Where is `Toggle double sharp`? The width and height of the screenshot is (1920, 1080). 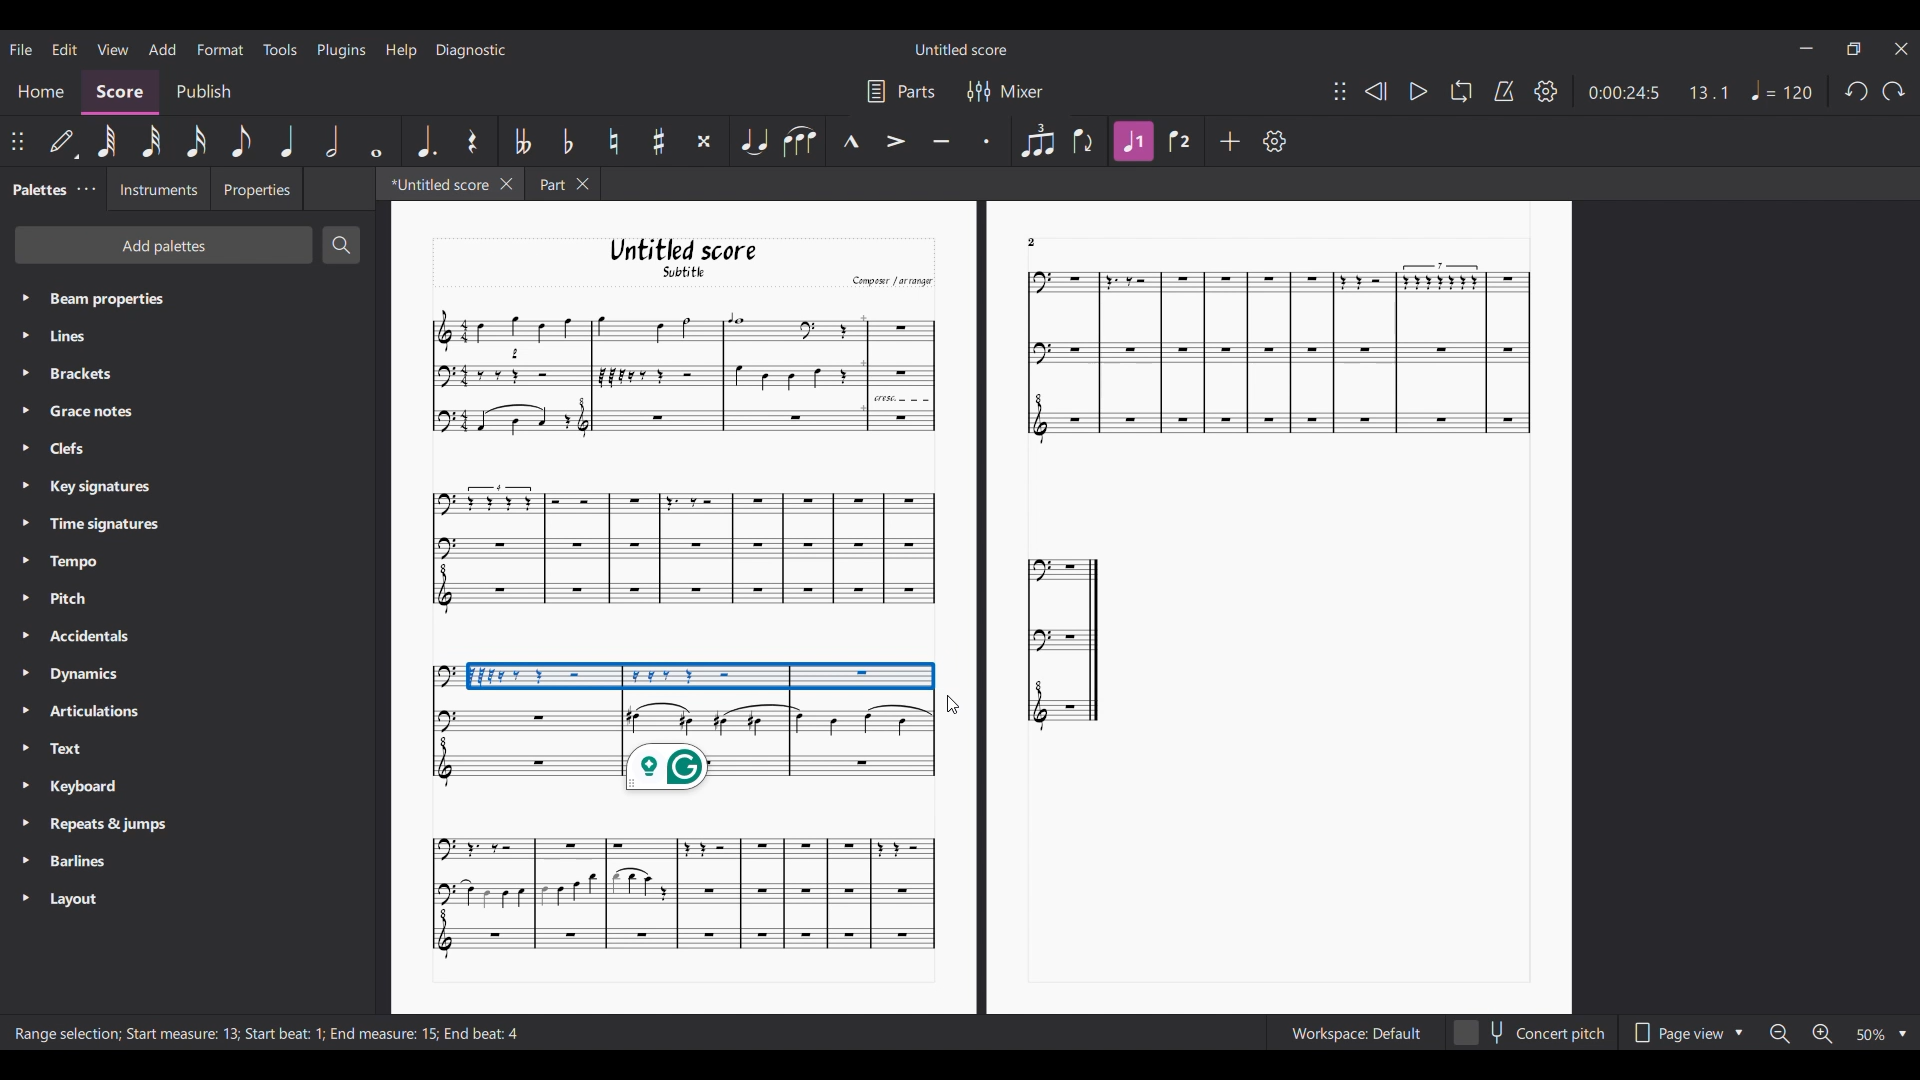 Toggle double sharp is located at coordinates (704, 141).